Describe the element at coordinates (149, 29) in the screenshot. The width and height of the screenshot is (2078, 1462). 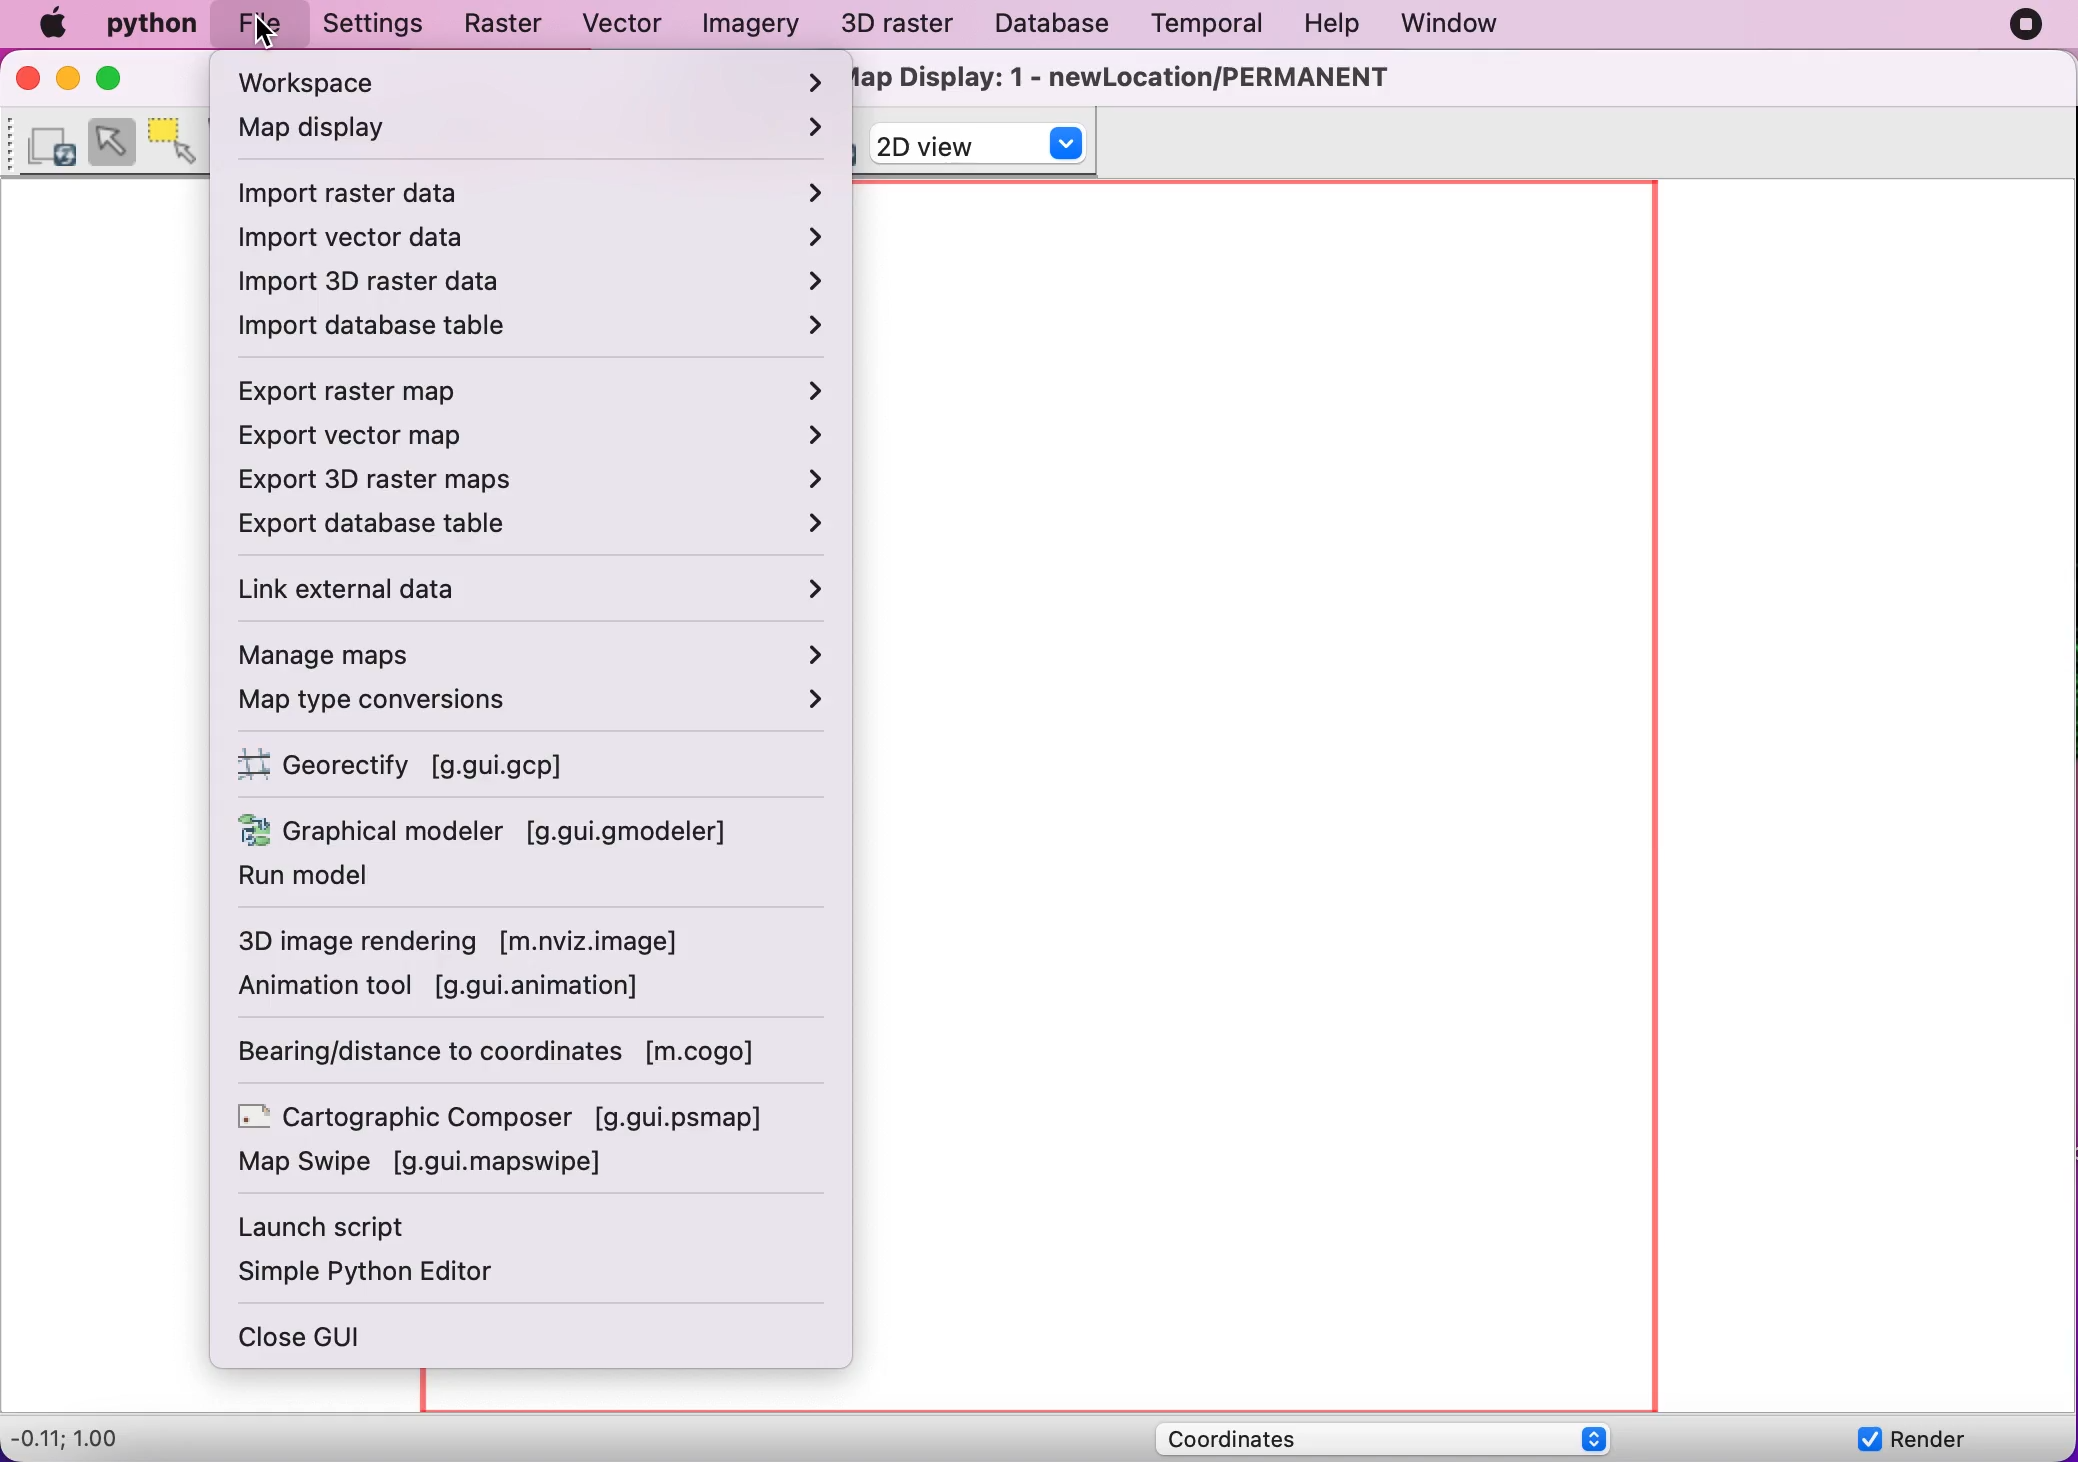
I see `python` at that location.